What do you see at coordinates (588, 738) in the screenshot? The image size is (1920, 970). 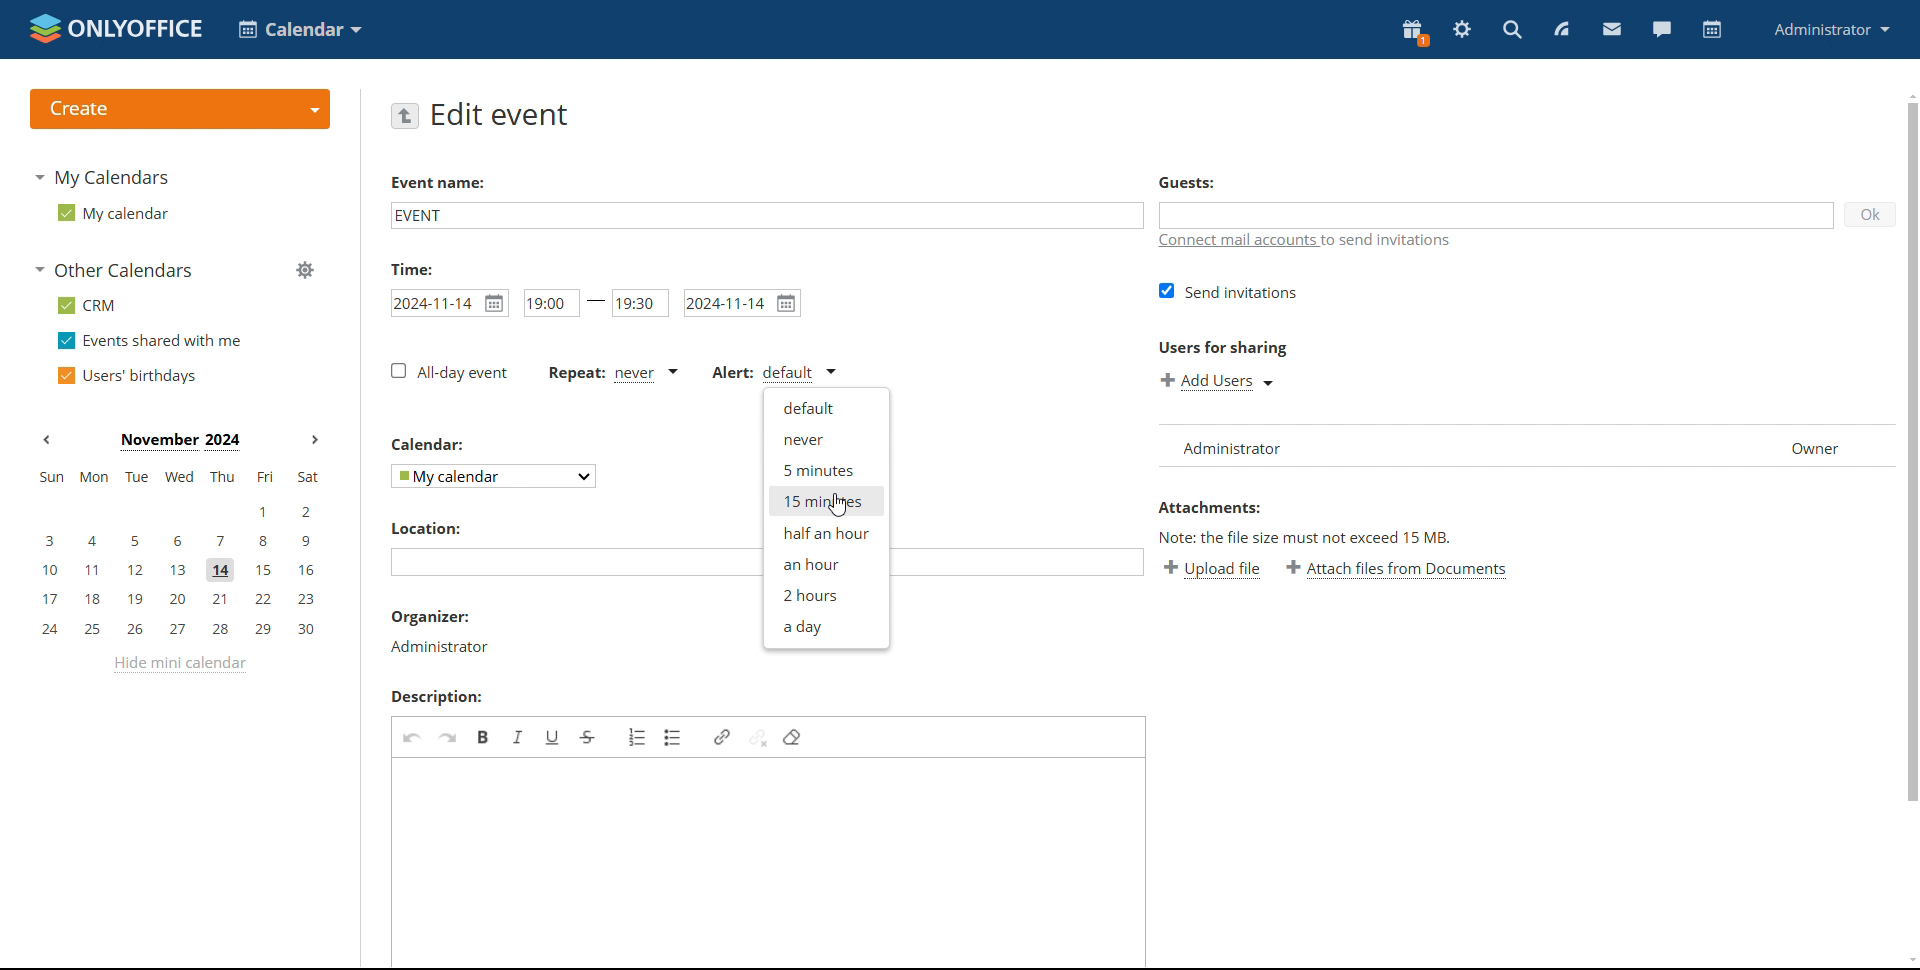 I see `strikethrough` at bounding box center [588, 738].